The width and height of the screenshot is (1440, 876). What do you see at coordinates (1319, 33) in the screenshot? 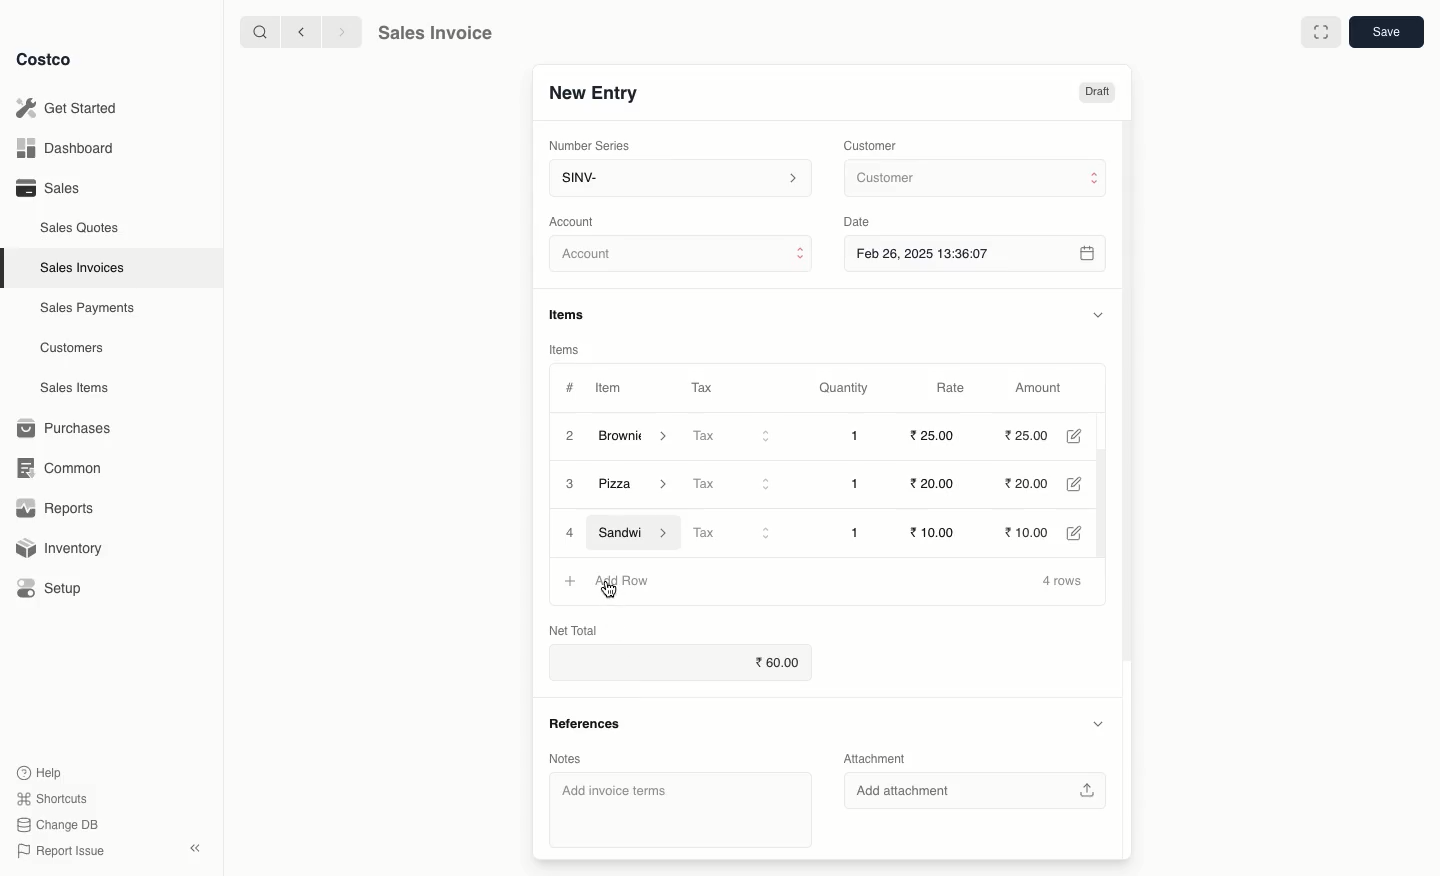
I see `Full width toggle` at bounding box center [1319, 33].